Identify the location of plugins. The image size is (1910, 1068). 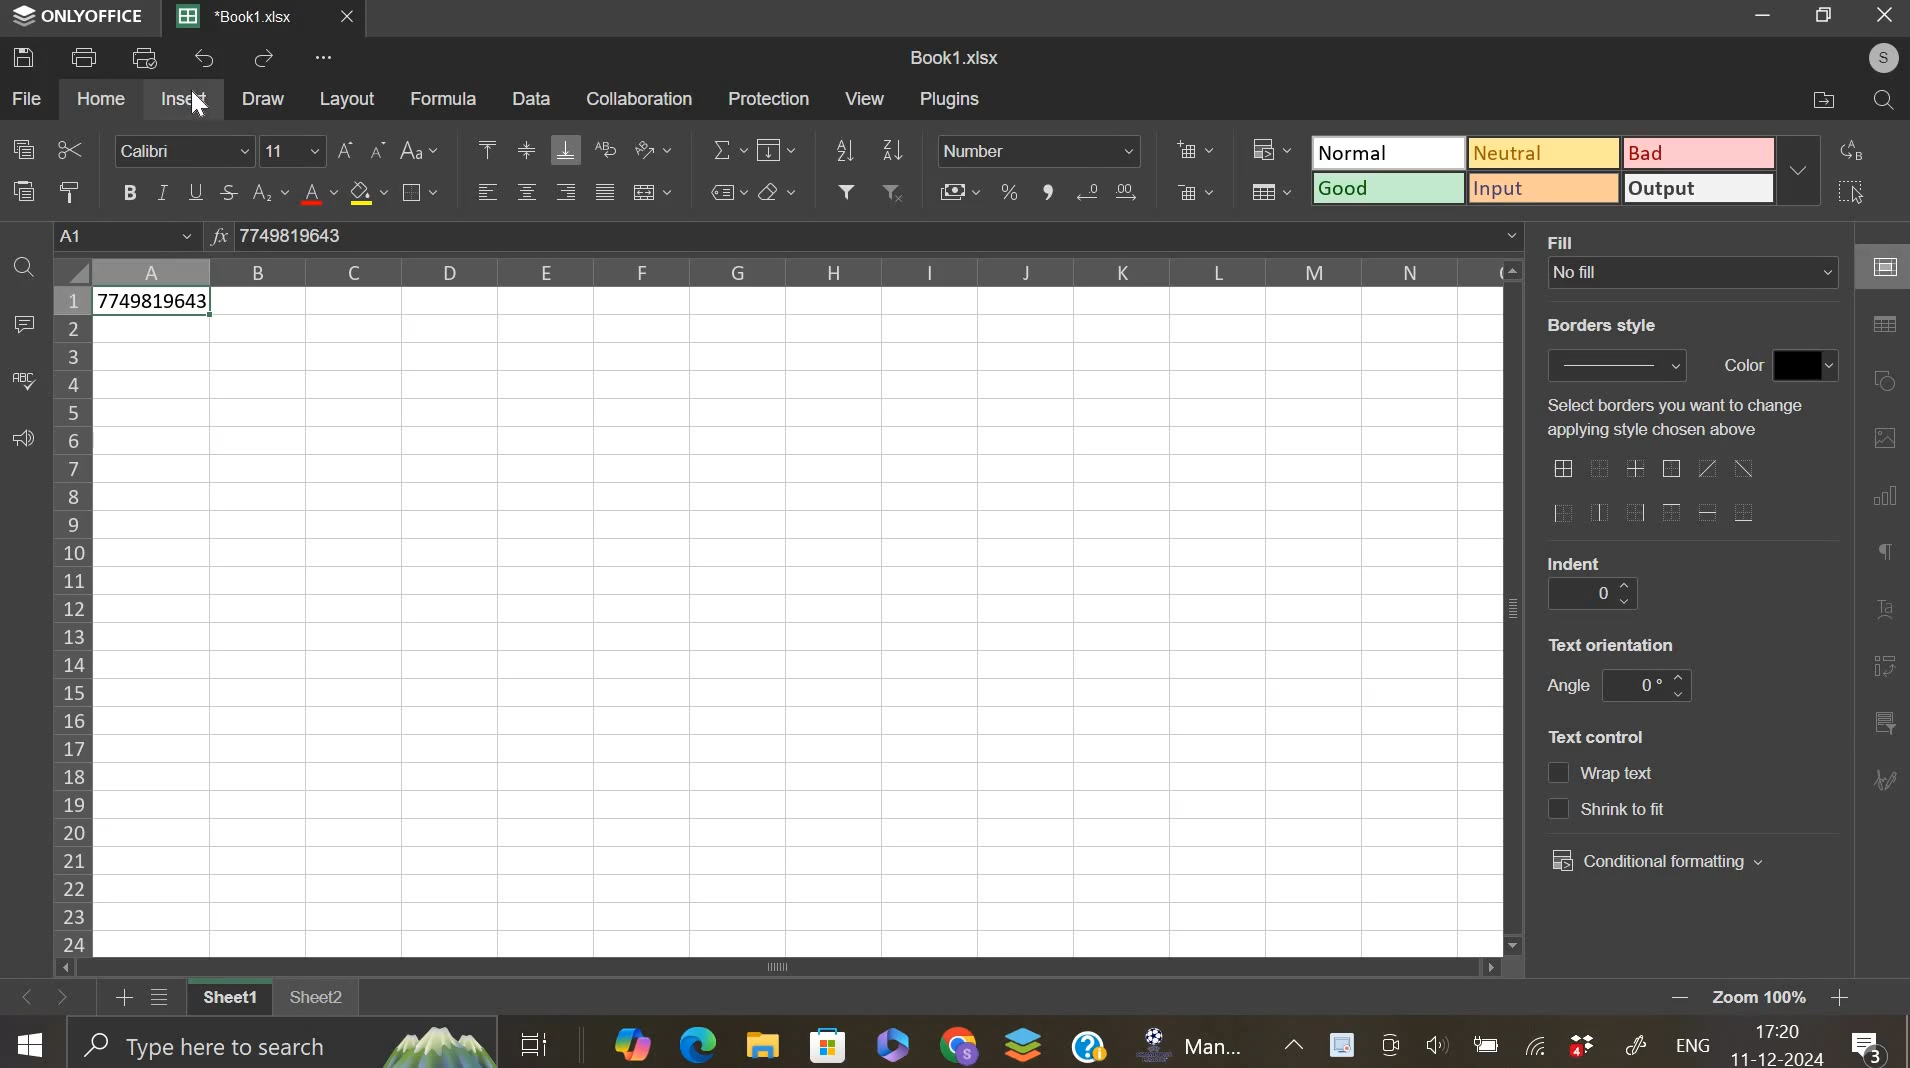
(949, 99).